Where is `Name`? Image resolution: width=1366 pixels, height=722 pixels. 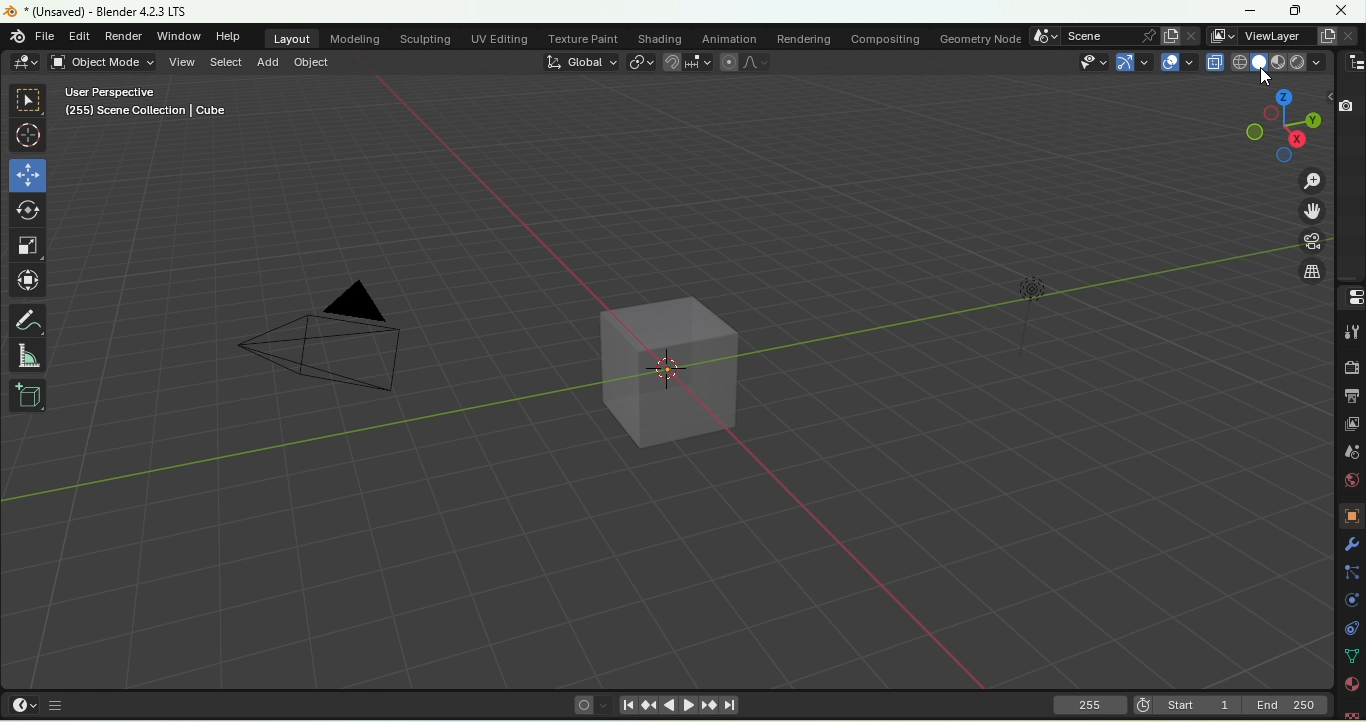
Name is located at coordinates (1097, 36).